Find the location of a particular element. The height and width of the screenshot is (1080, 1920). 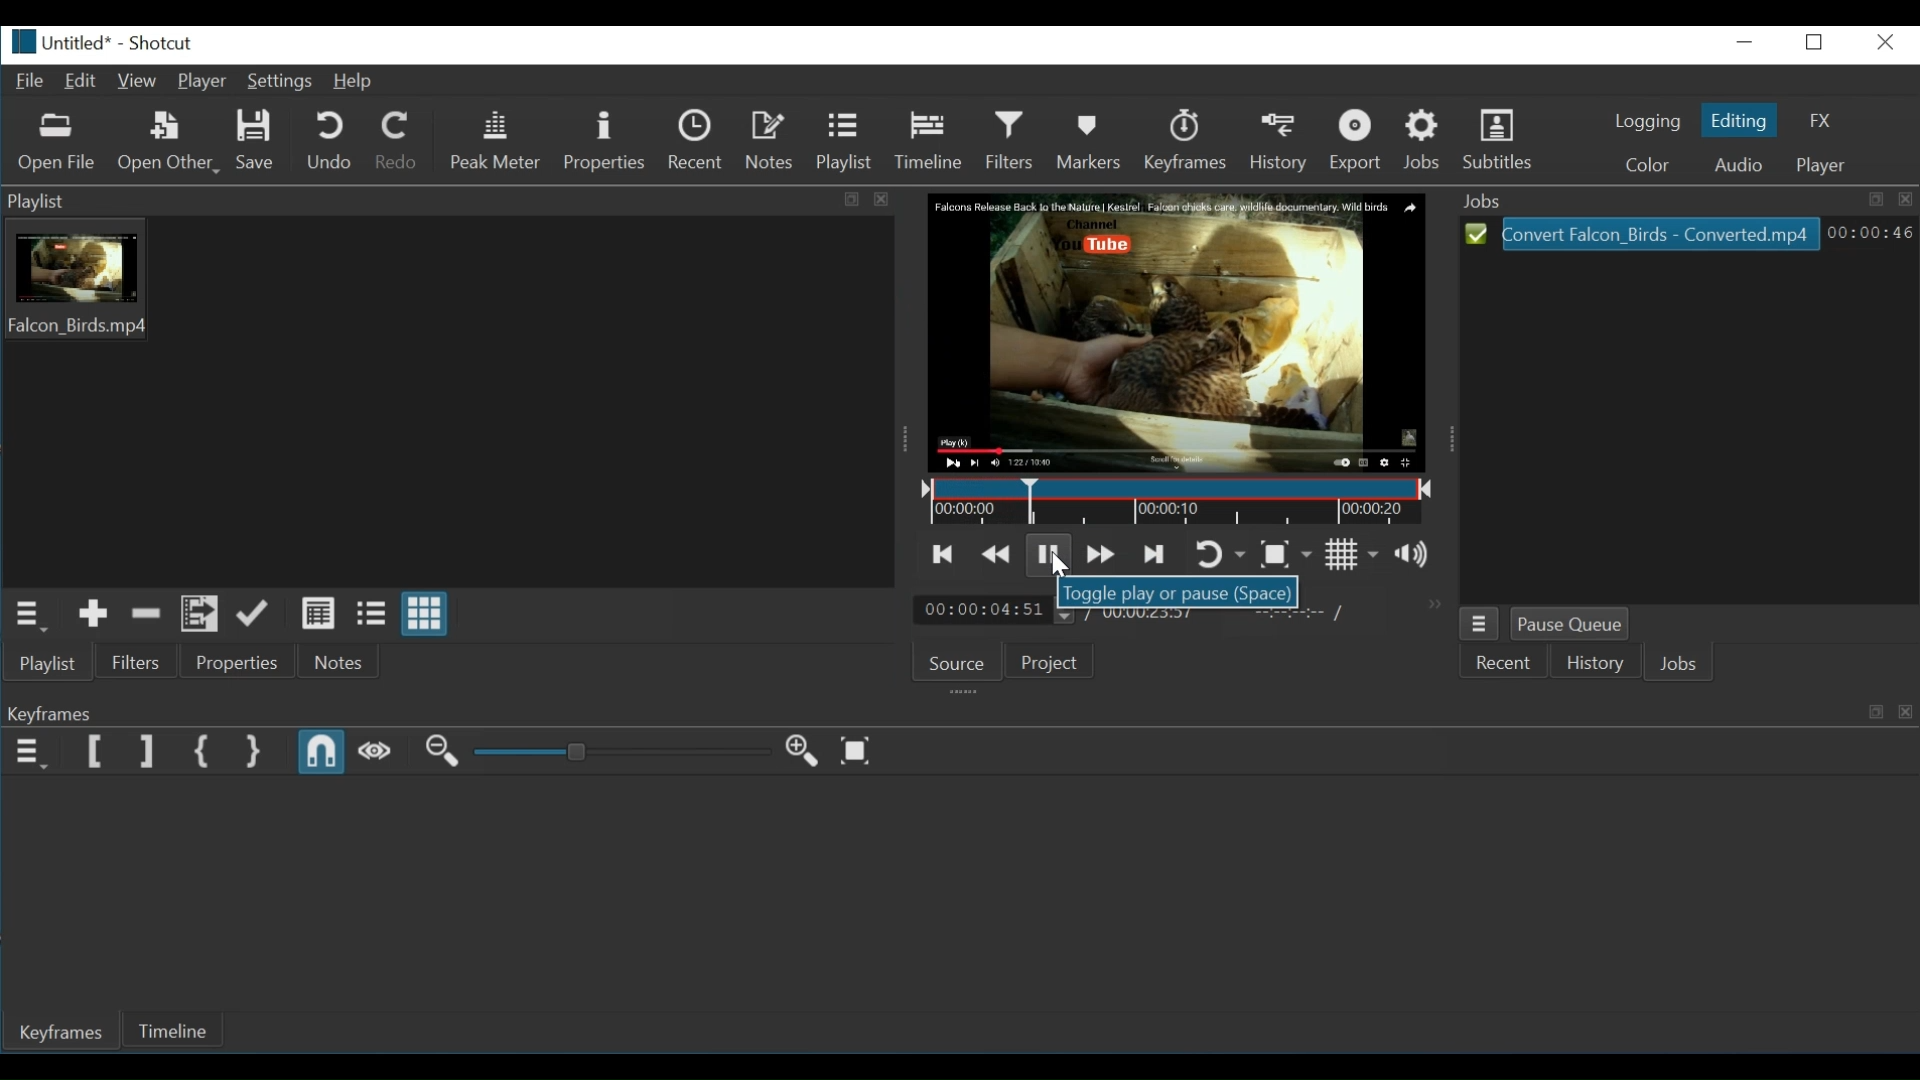

Scrub while dragging is located at coordinates (376, 752).